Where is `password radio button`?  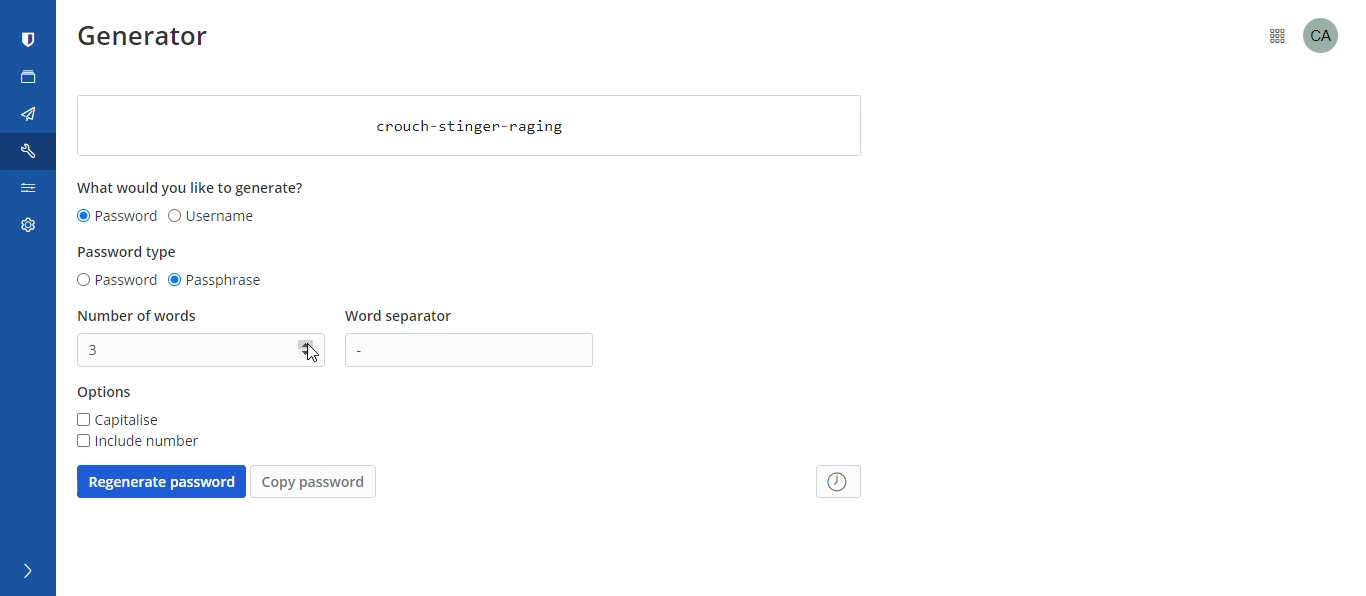 password radio button is located at coordinates (117, 217).